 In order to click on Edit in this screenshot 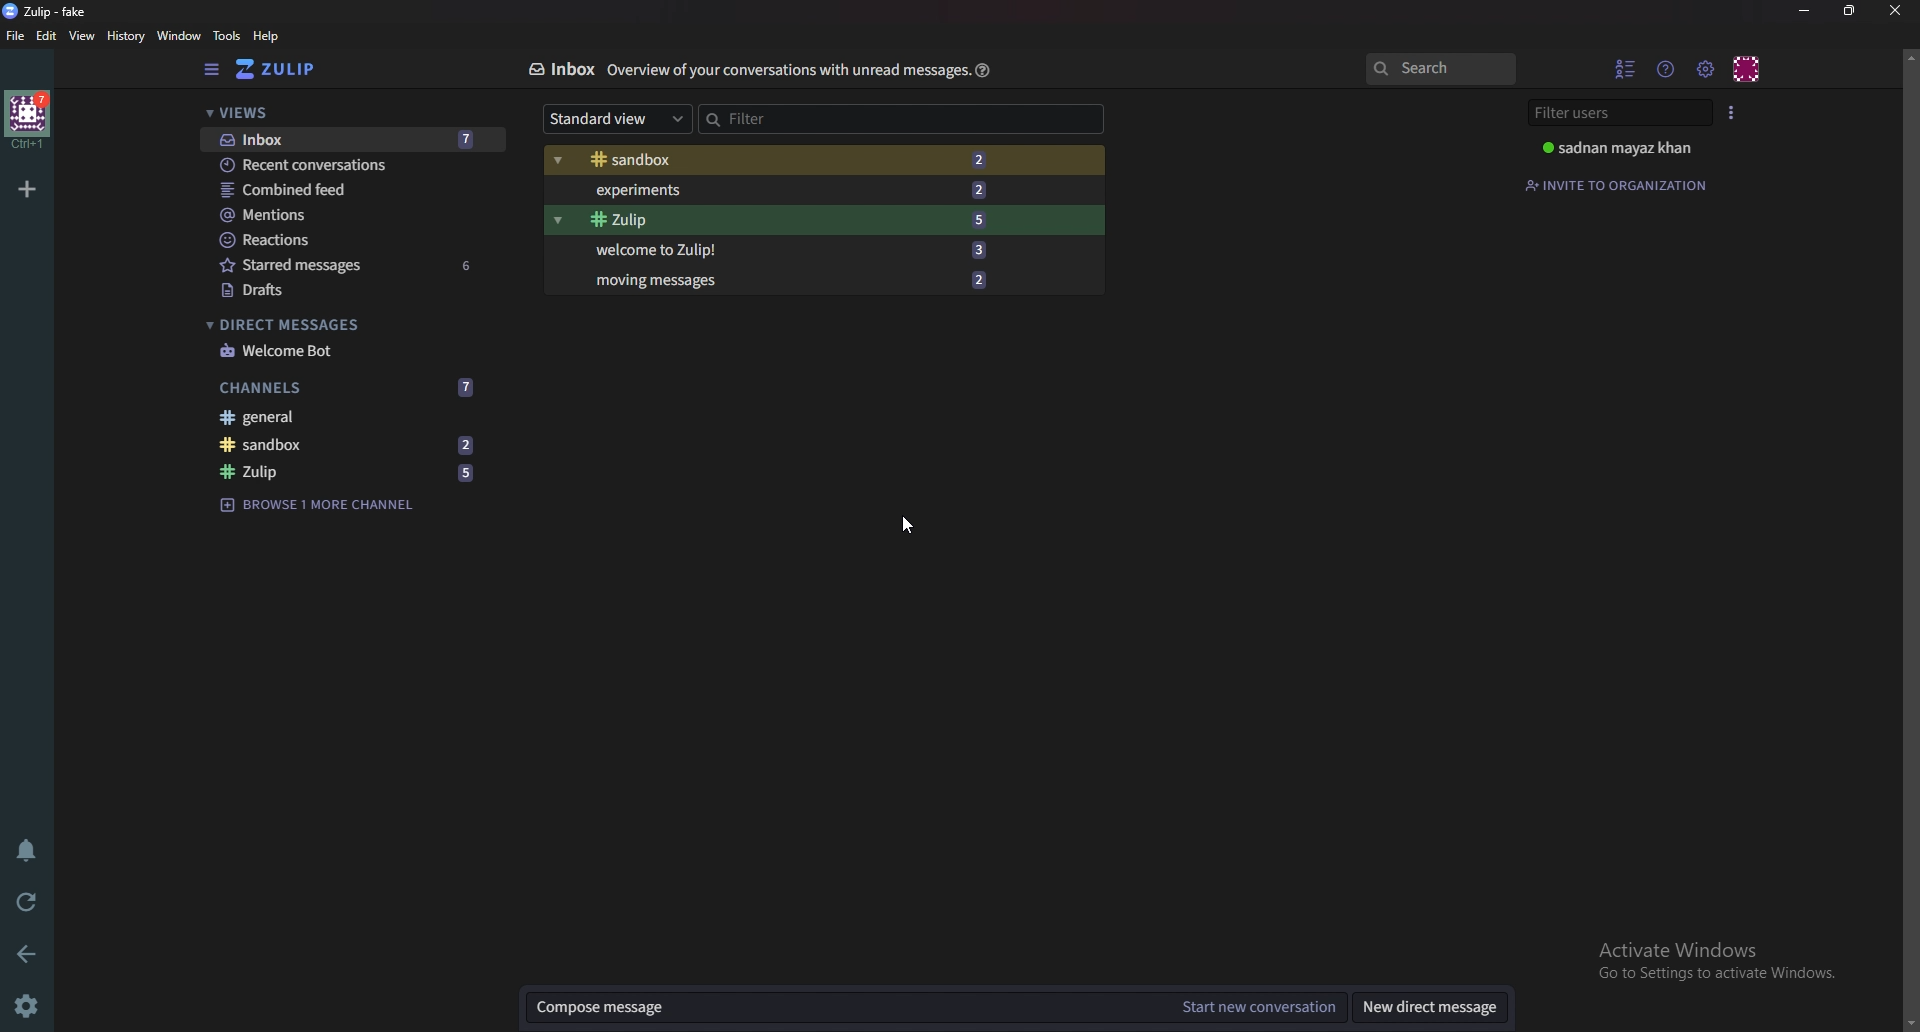, I will do `click(48, 35)`.